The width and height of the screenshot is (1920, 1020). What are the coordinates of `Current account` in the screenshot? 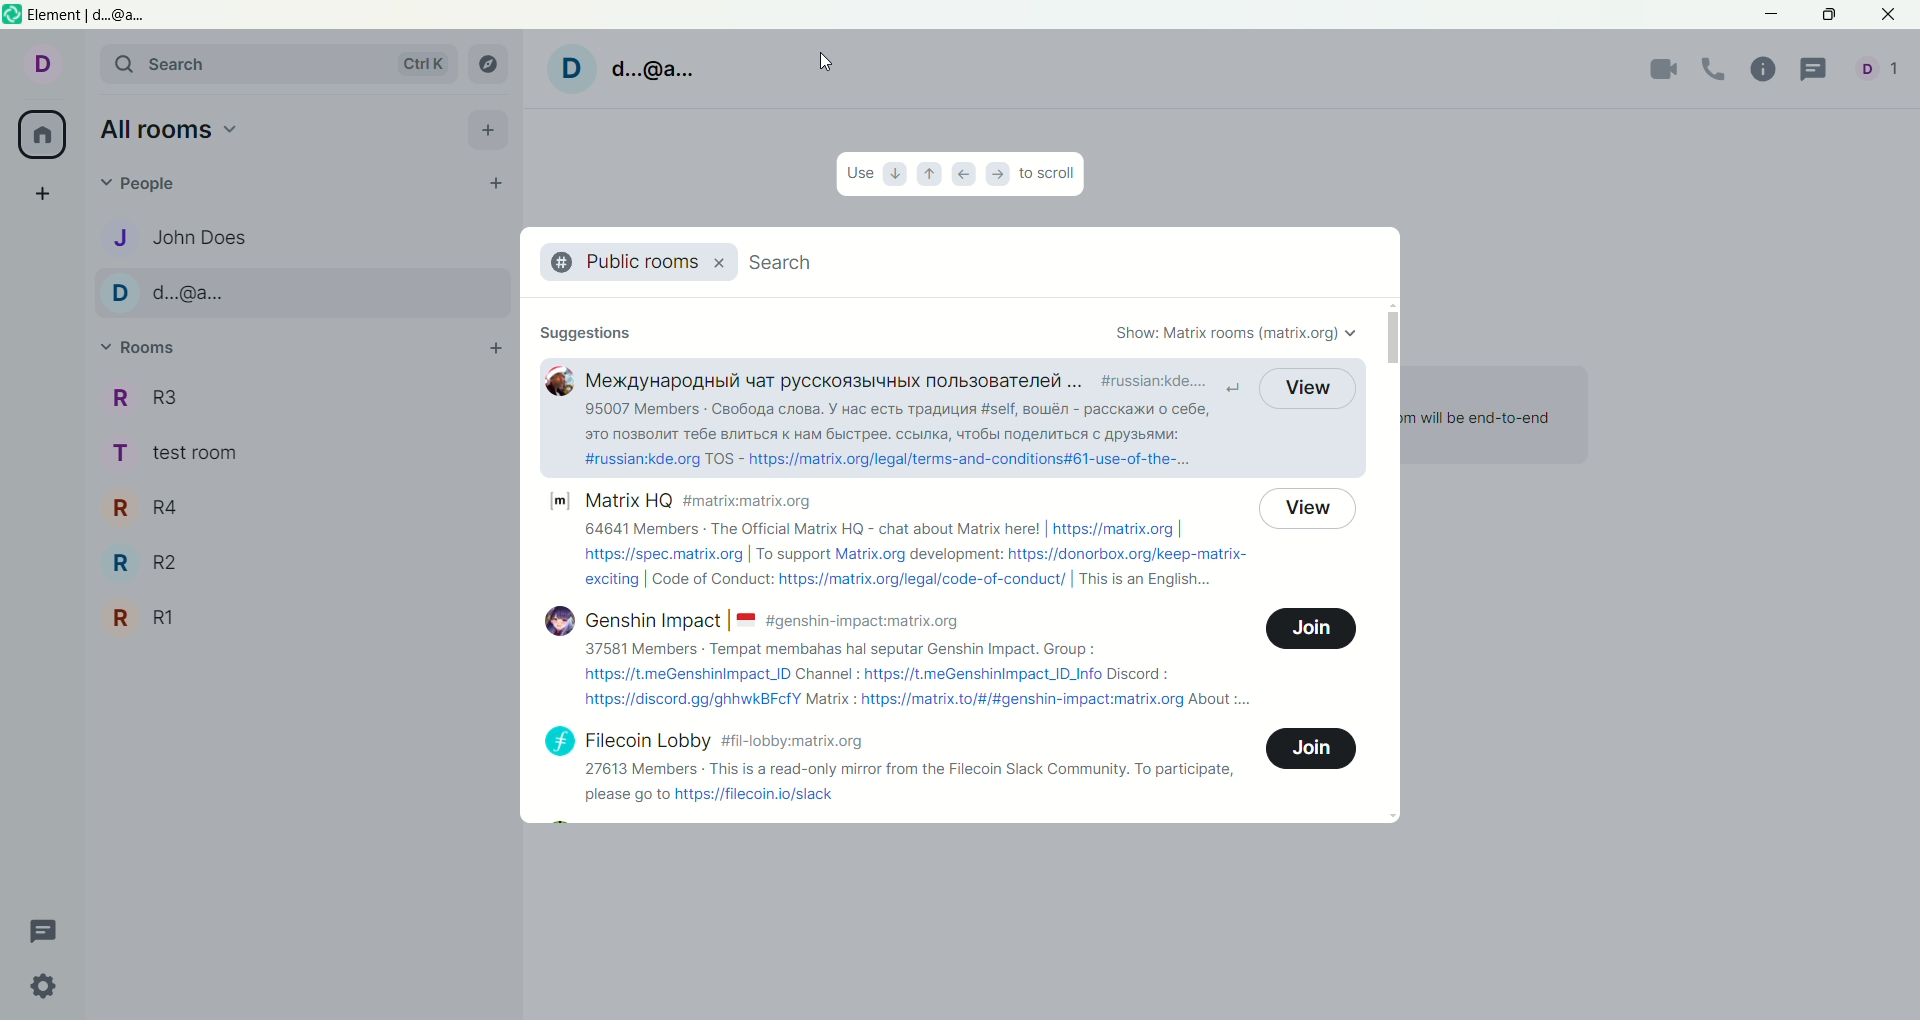 It's located at (38, 68).